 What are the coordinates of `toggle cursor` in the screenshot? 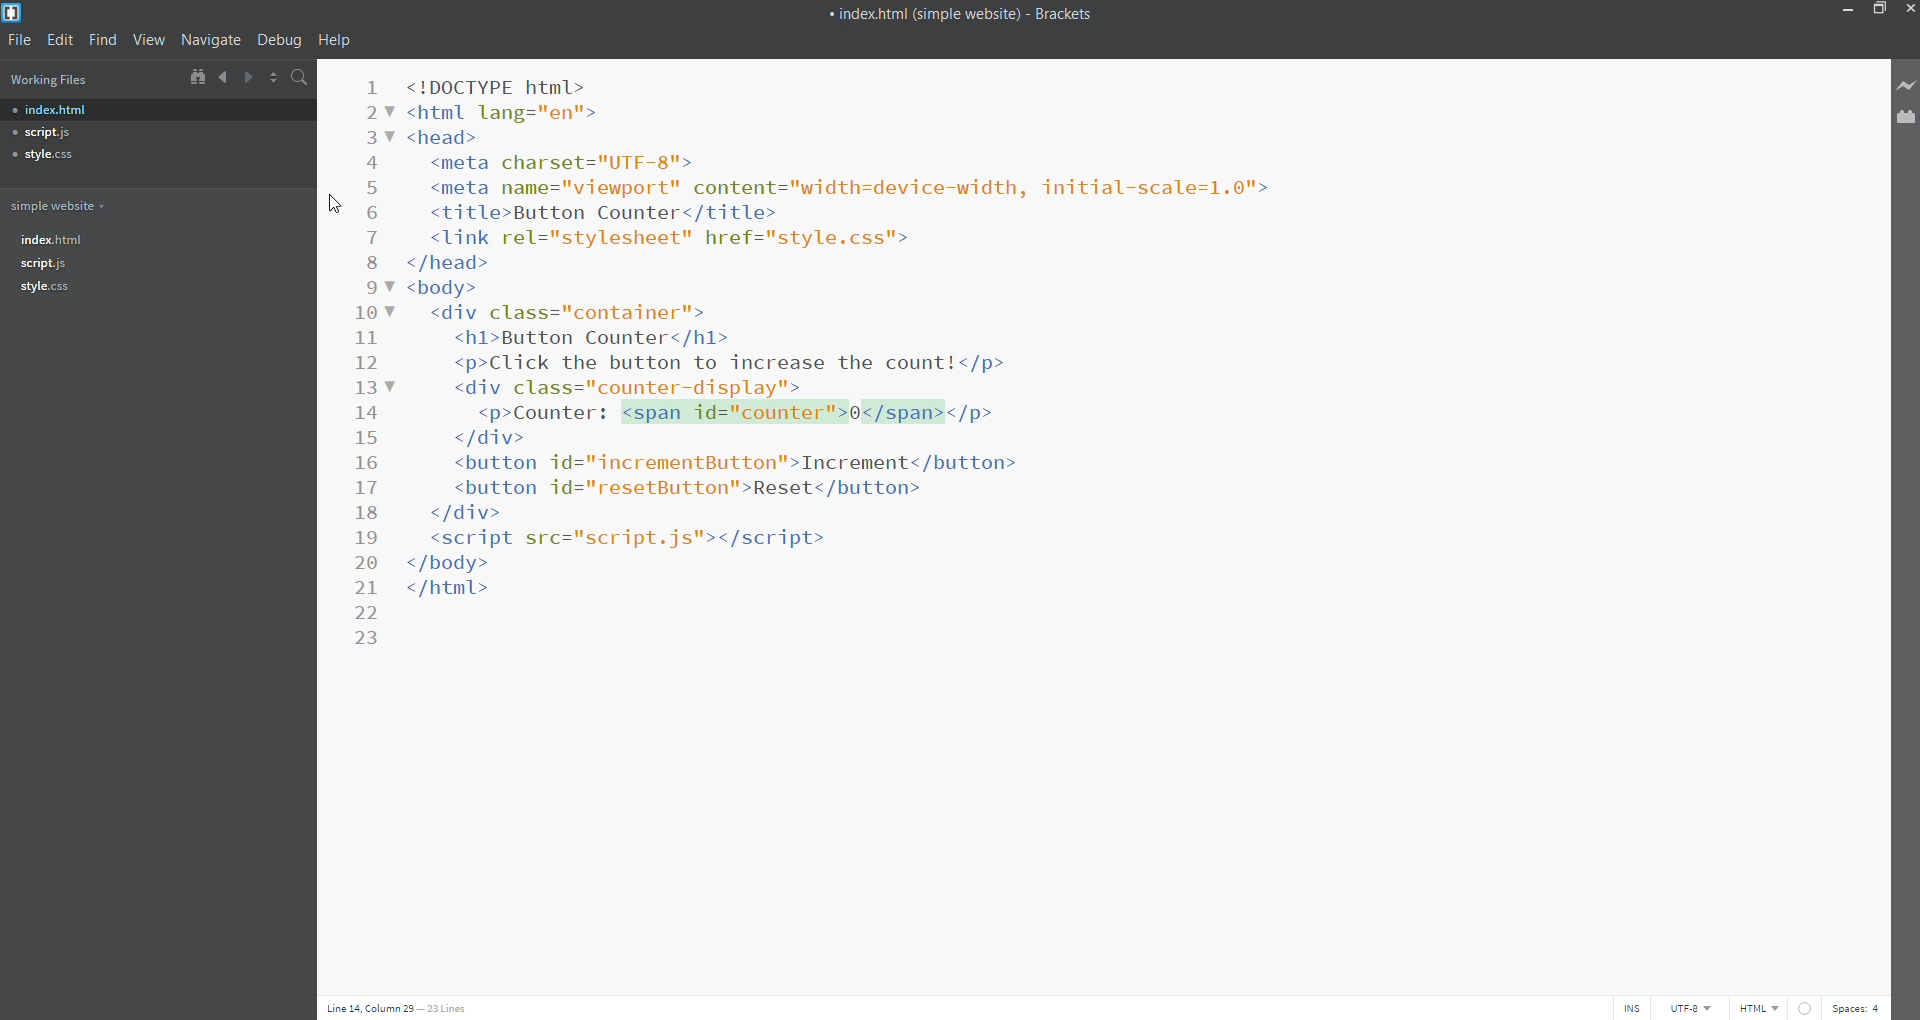 It's located at (1631, 1006).